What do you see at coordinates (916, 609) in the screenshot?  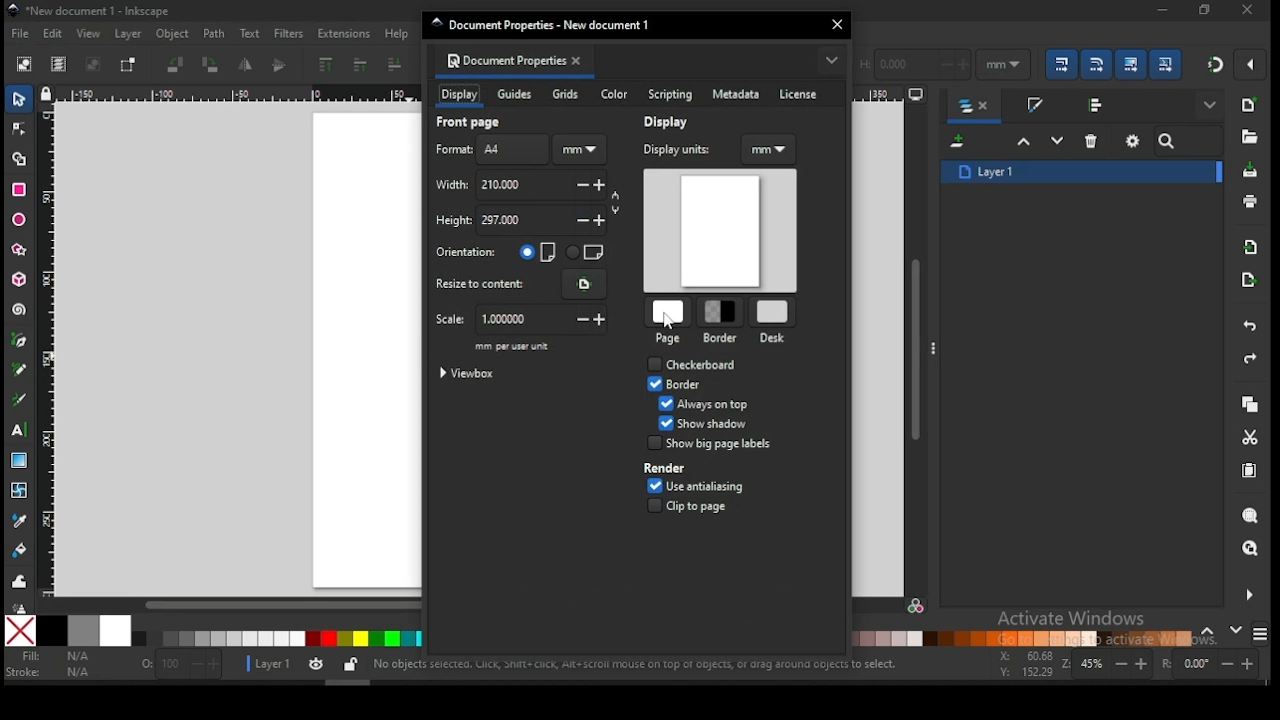 I see `color manager mode` at bounding box center [916, 609].